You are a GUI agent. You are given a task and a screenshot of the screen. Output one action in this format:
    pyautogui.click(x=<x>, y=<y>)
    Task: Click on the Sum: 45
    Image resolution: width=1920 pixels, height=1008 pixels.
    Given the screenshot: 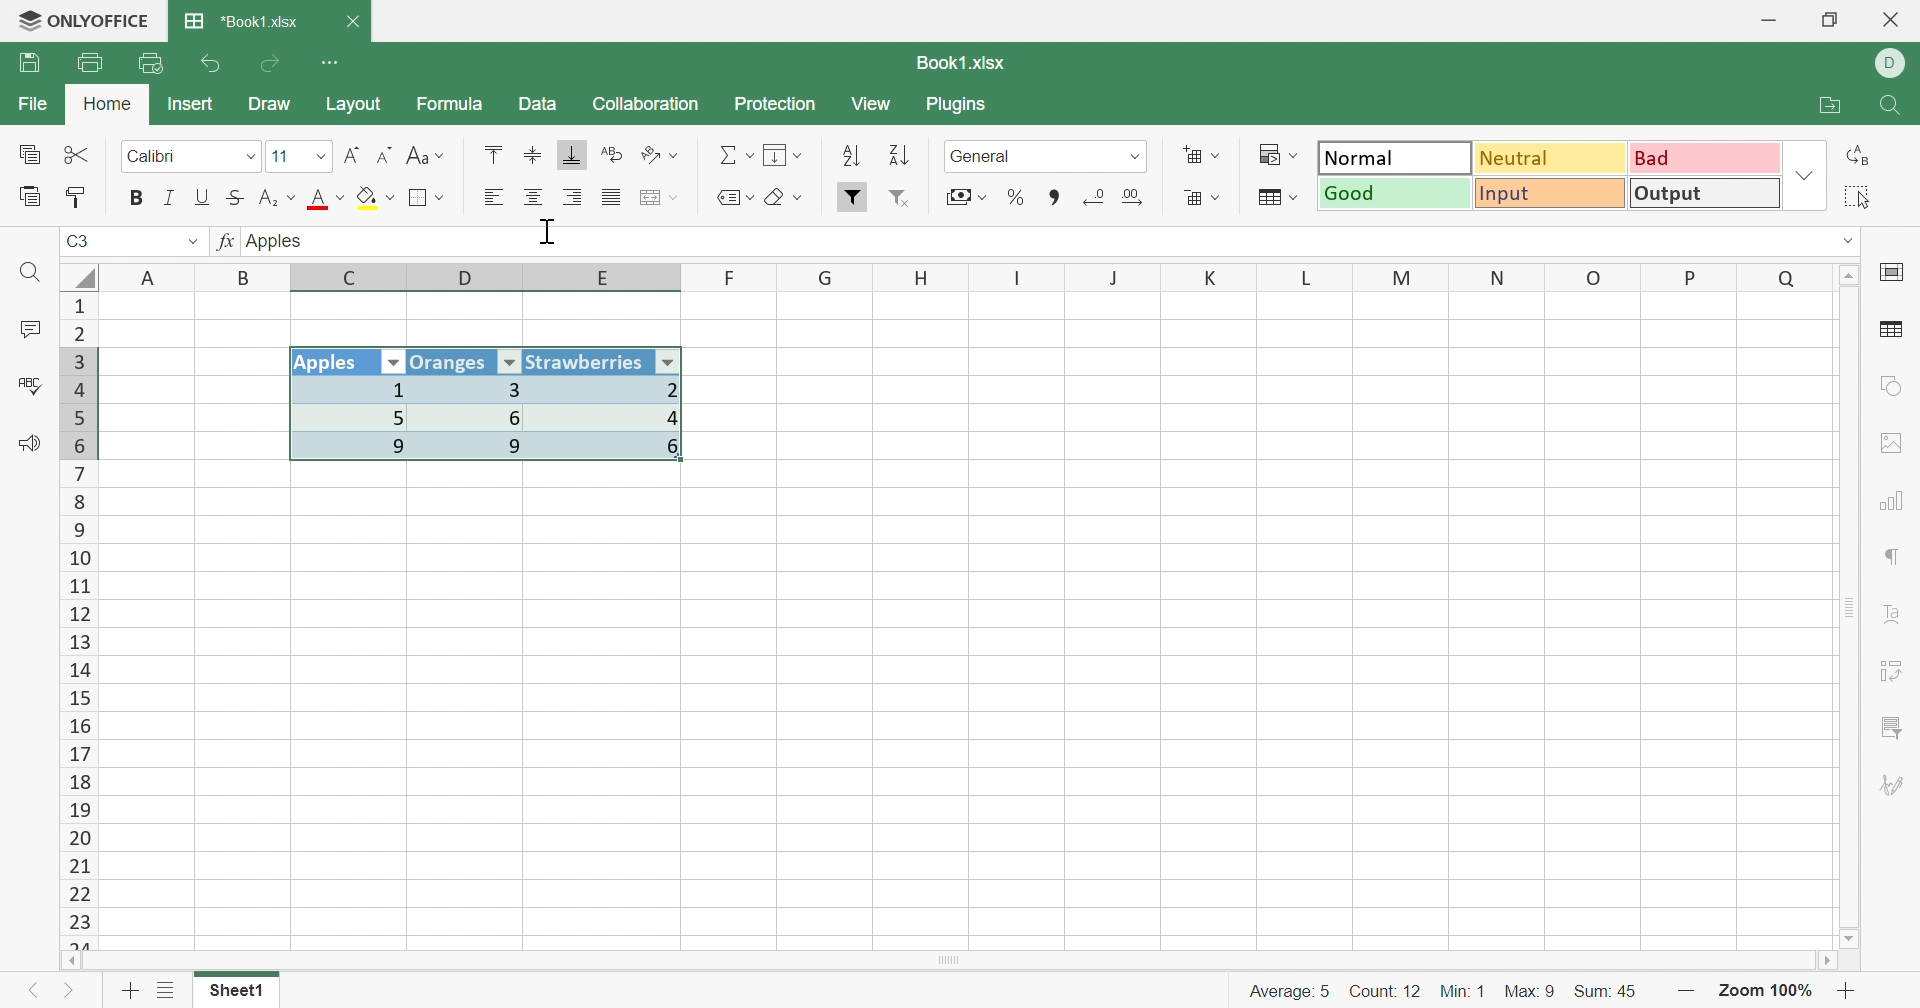 What is the action you would take?
    pyautogui.click(x=1615, y=989)
    